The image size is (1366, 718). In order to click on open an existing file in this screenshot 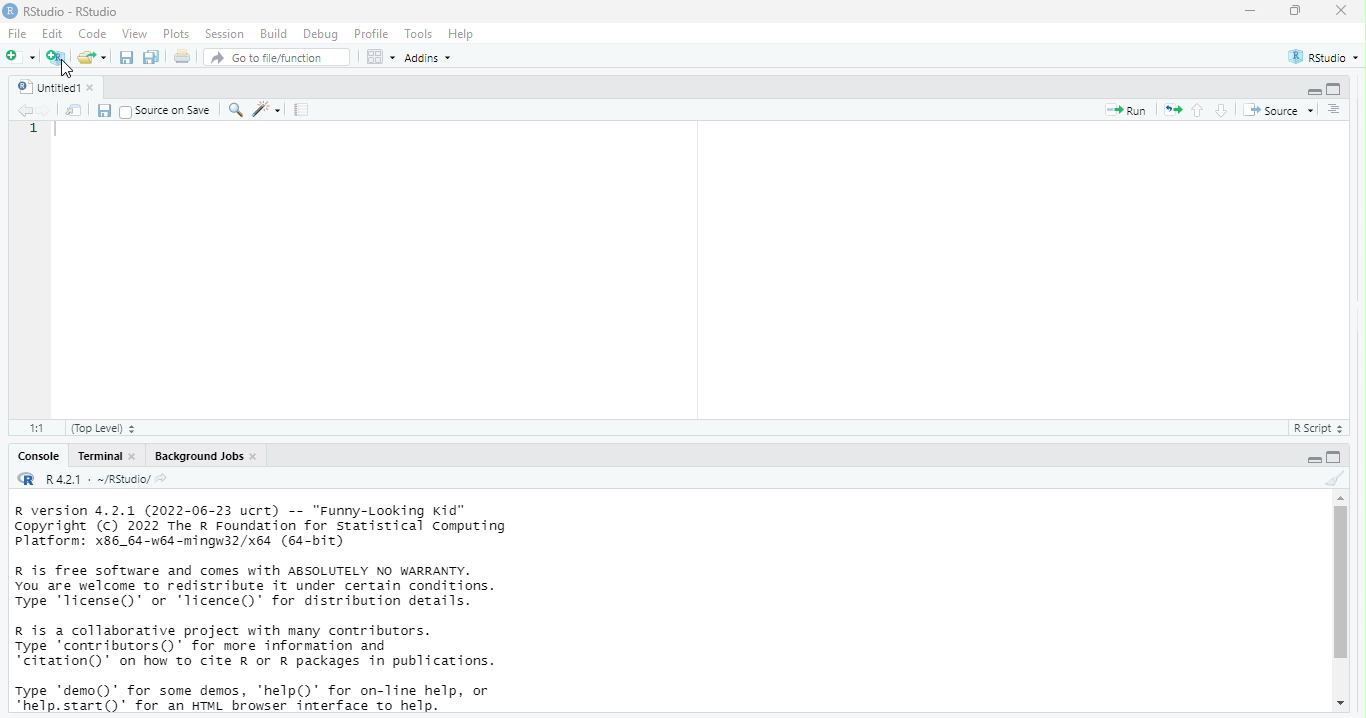, I will do `click(93, 56)`.